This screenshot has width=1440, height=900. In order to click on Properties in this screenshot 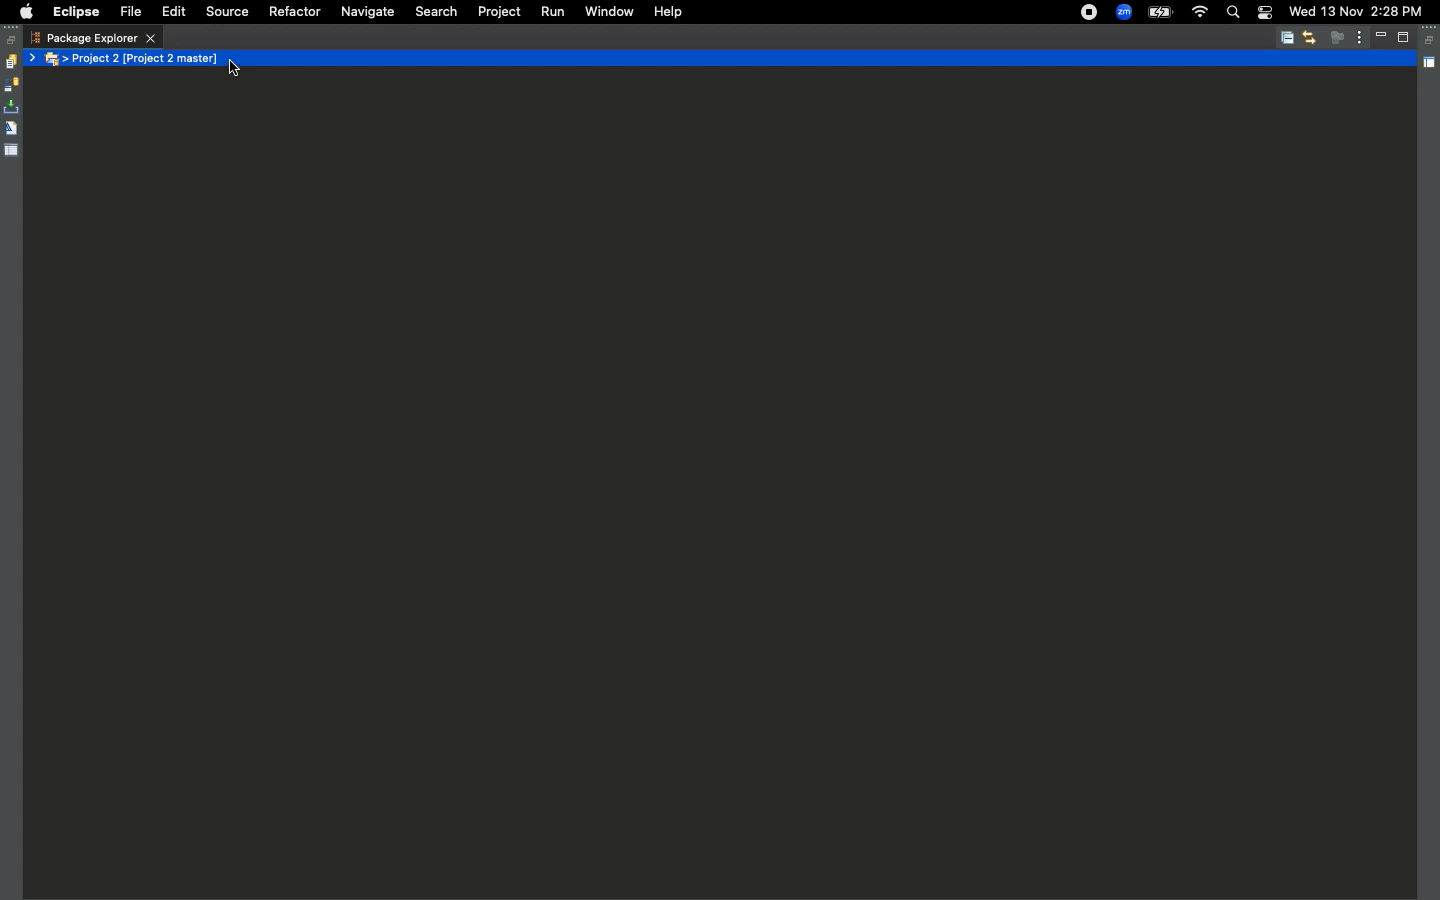, I will do `click(12, 149)`.